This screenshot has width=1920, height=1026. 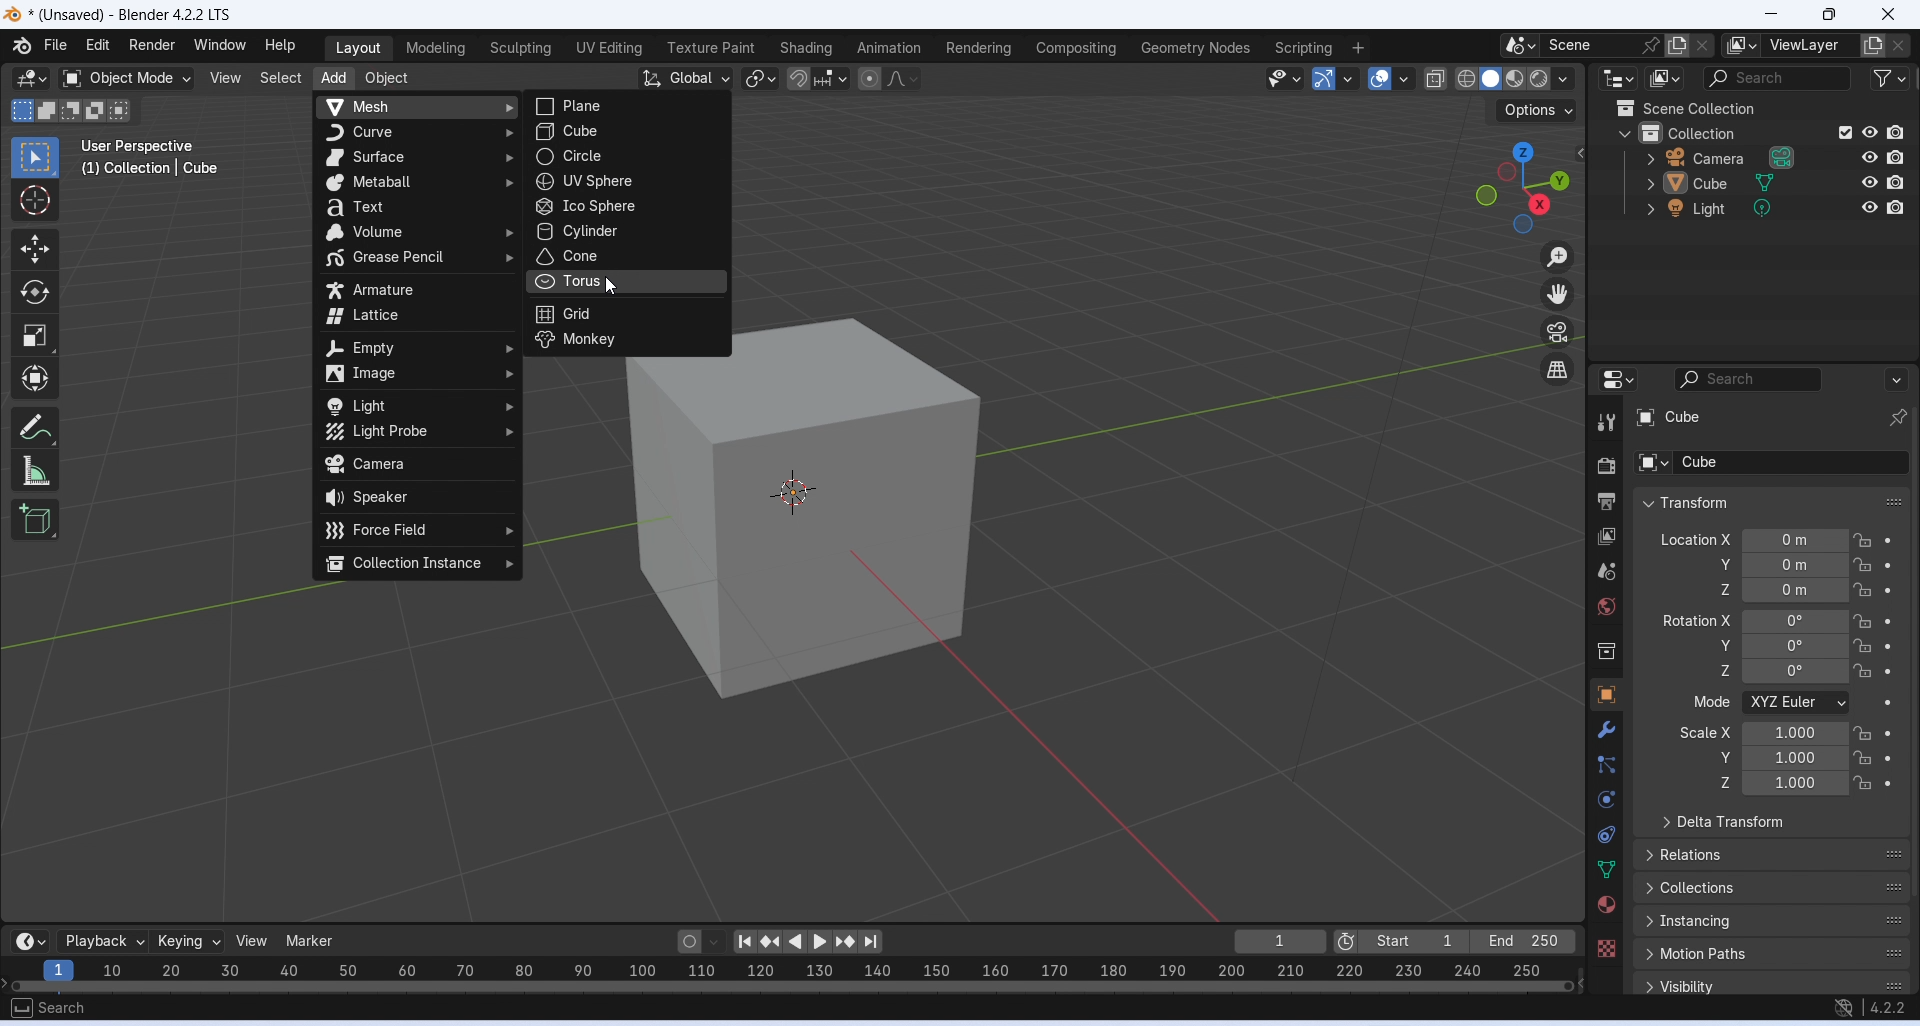 I want to click on Y axis, so click(x=1821, y=646).